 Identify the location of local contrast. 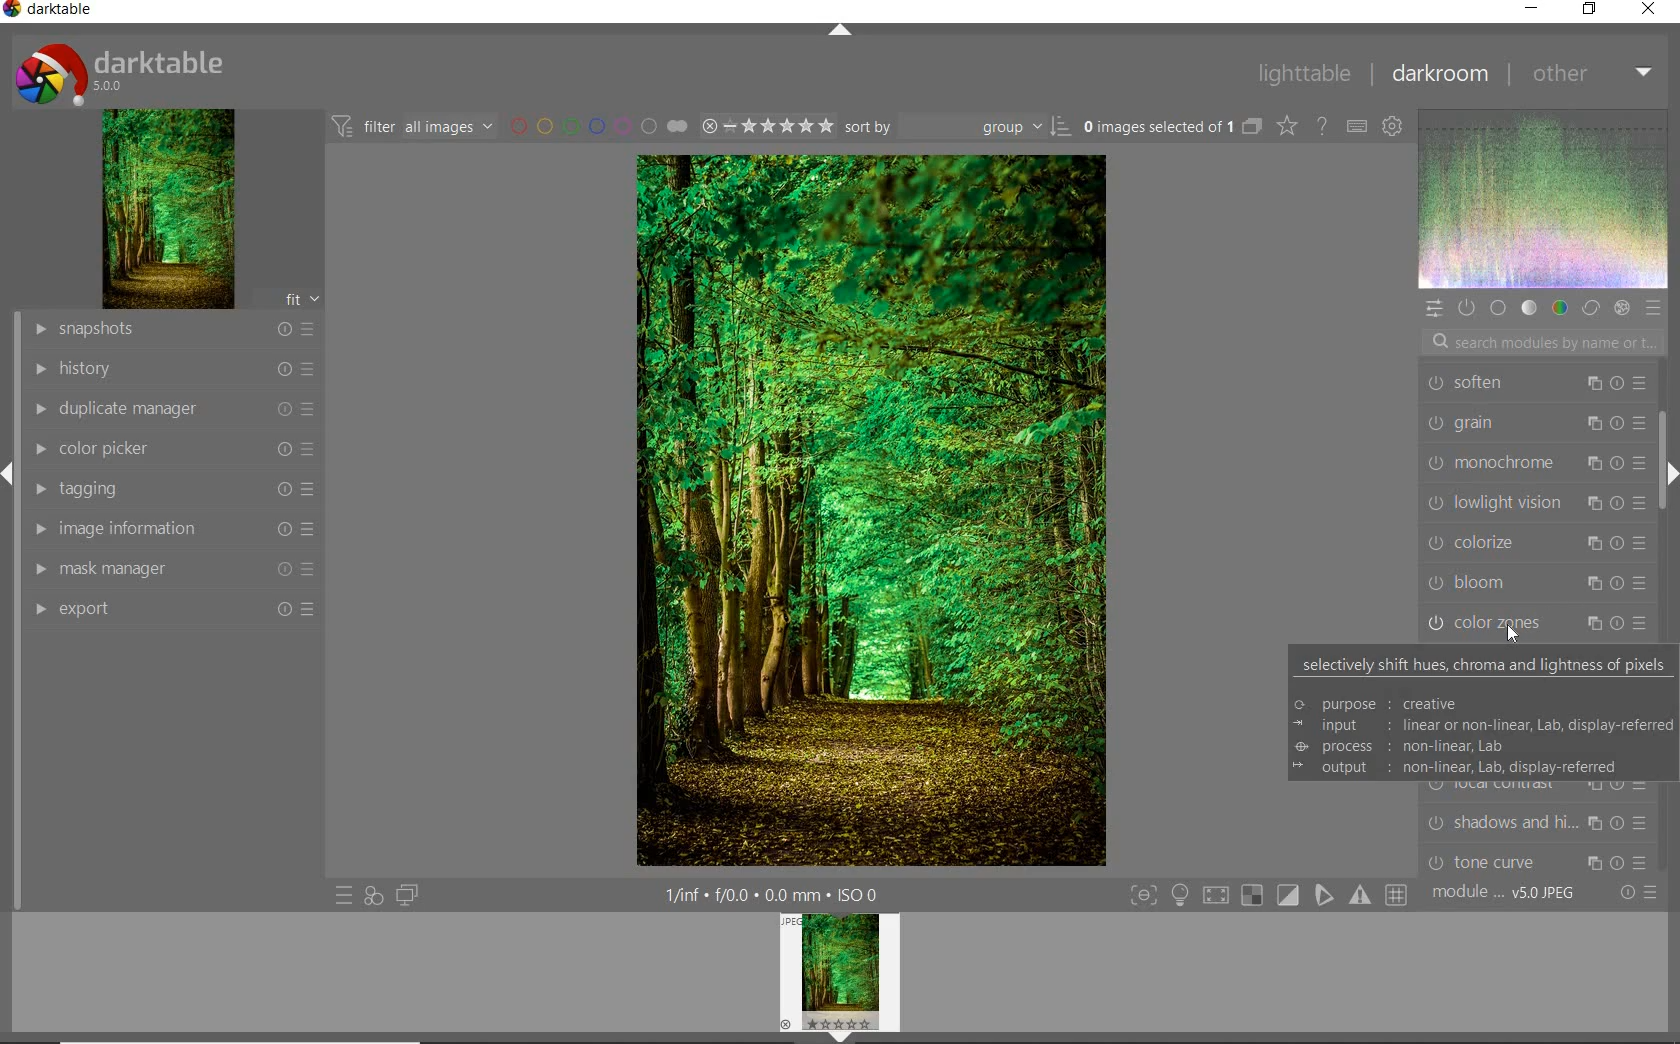
(1540, 788).